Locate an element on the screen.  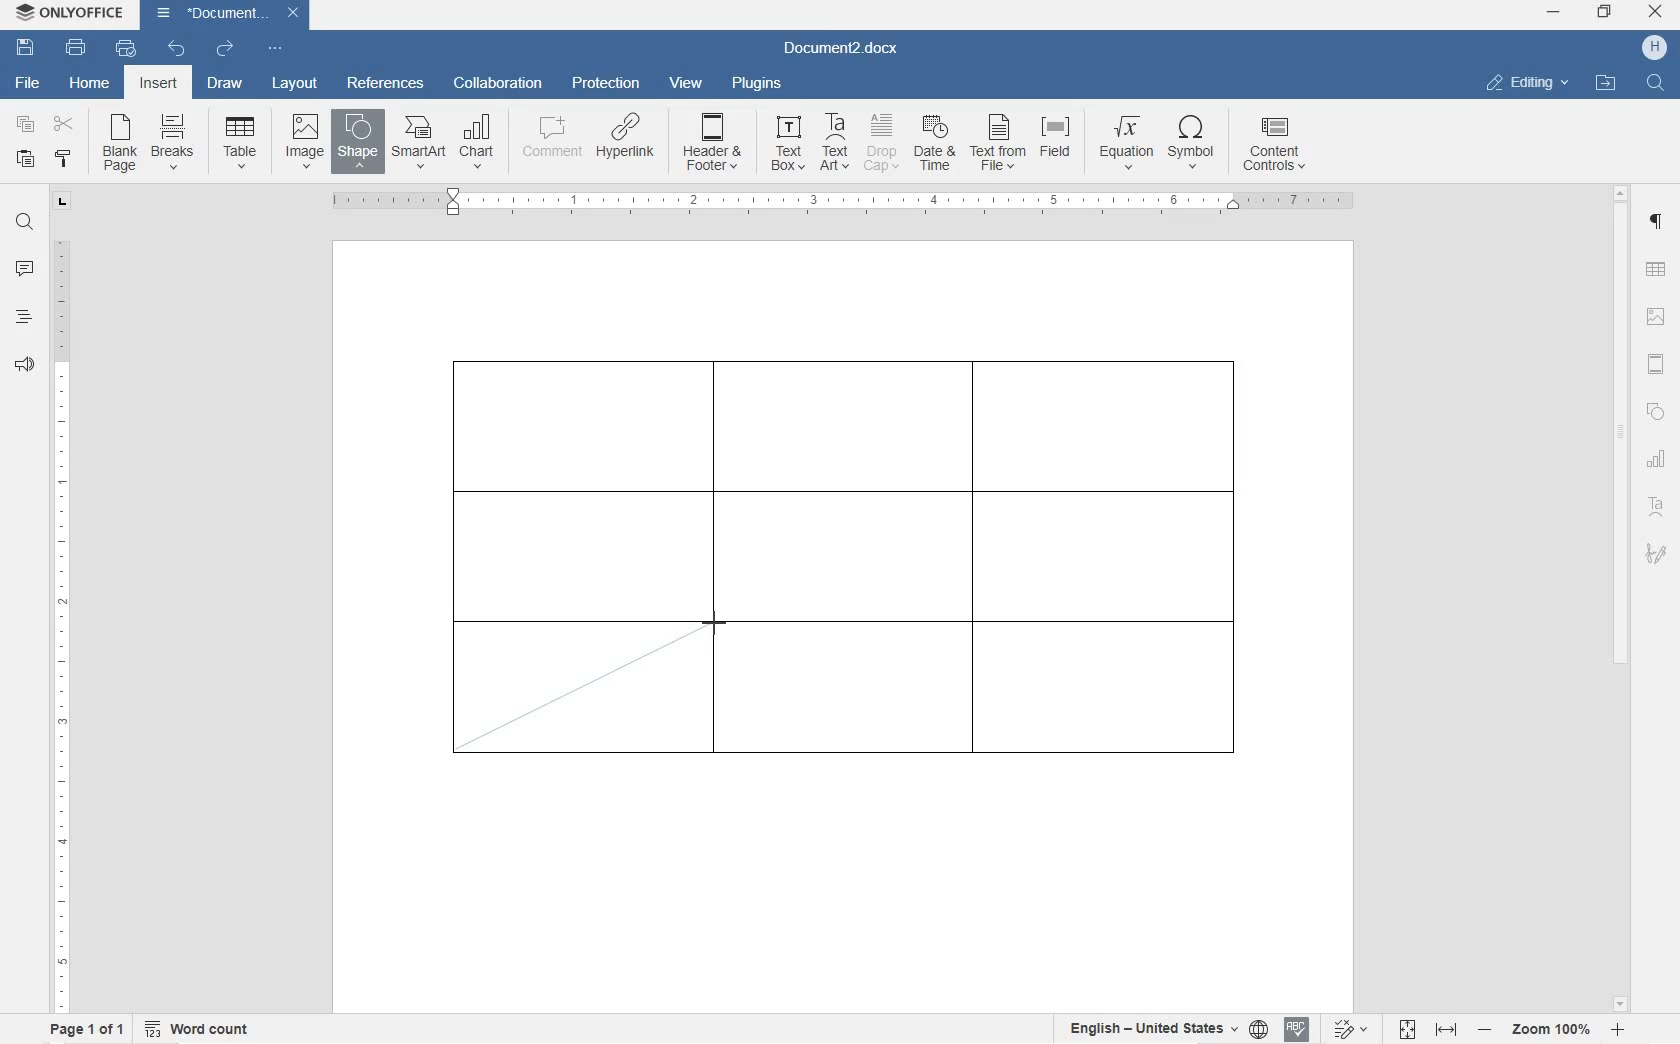
minimize is located at coordinates (1553, 12).